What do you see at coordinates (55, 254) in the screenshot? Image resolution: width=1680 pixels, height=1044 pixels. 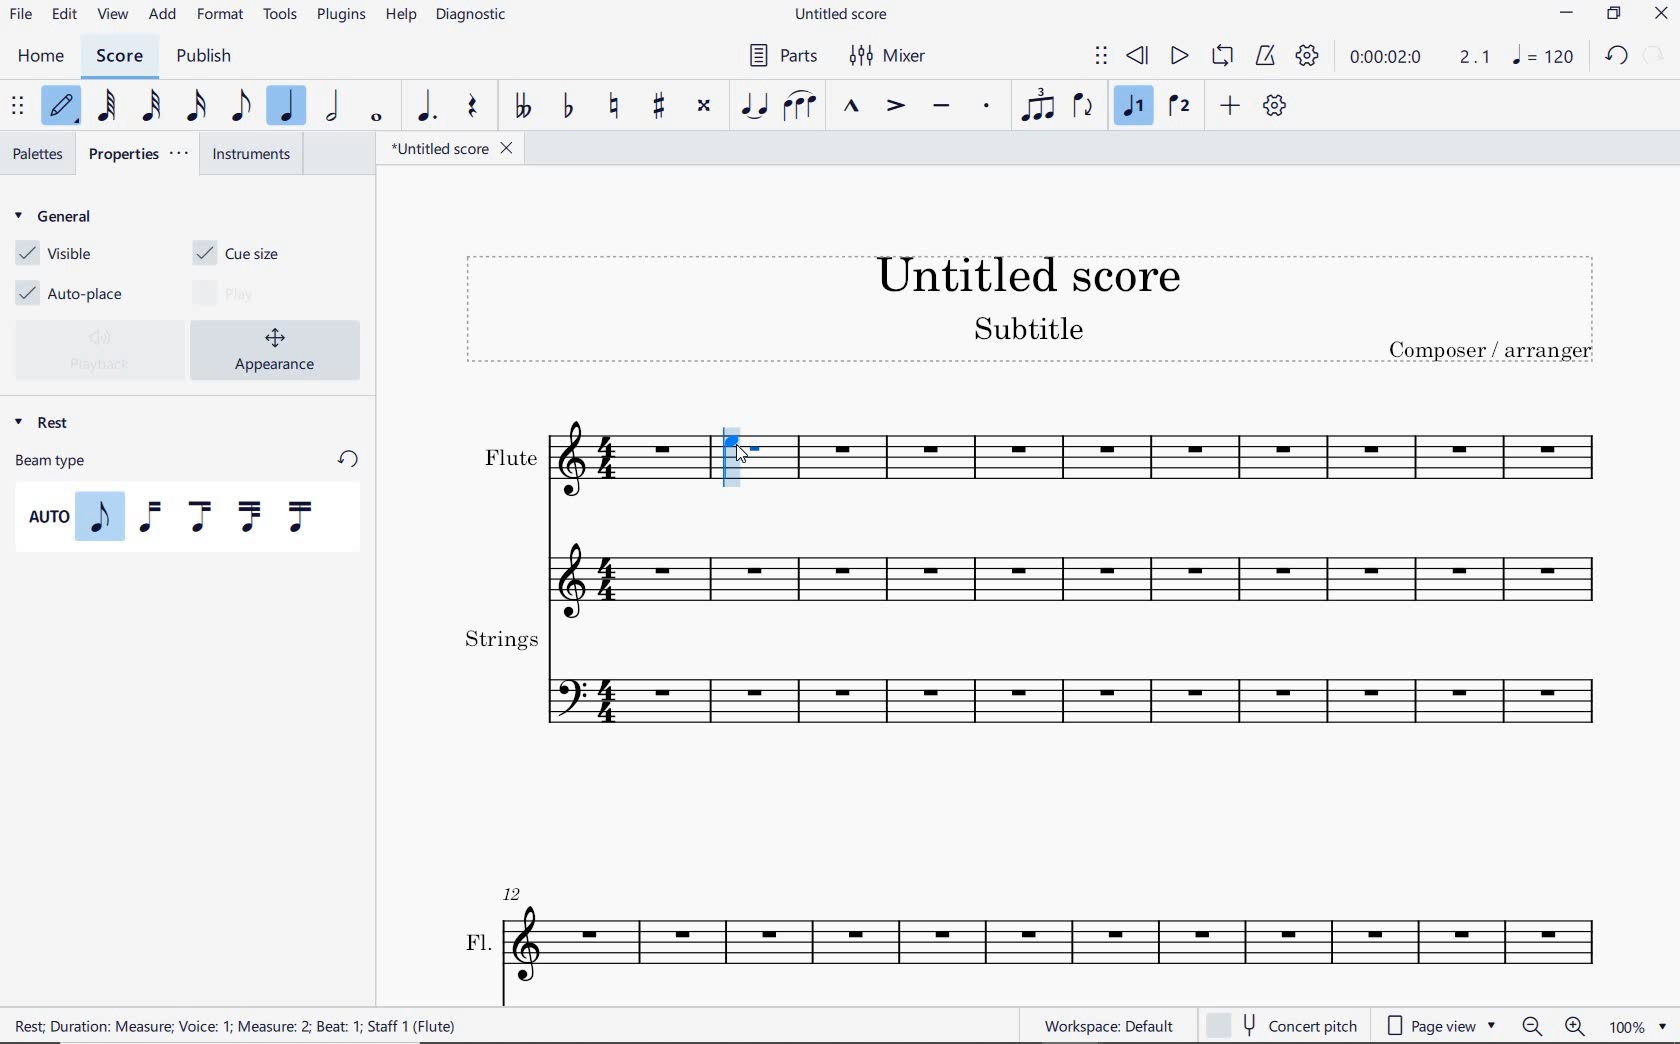 I see `VISIBLE` at bounding box center [55, 254].